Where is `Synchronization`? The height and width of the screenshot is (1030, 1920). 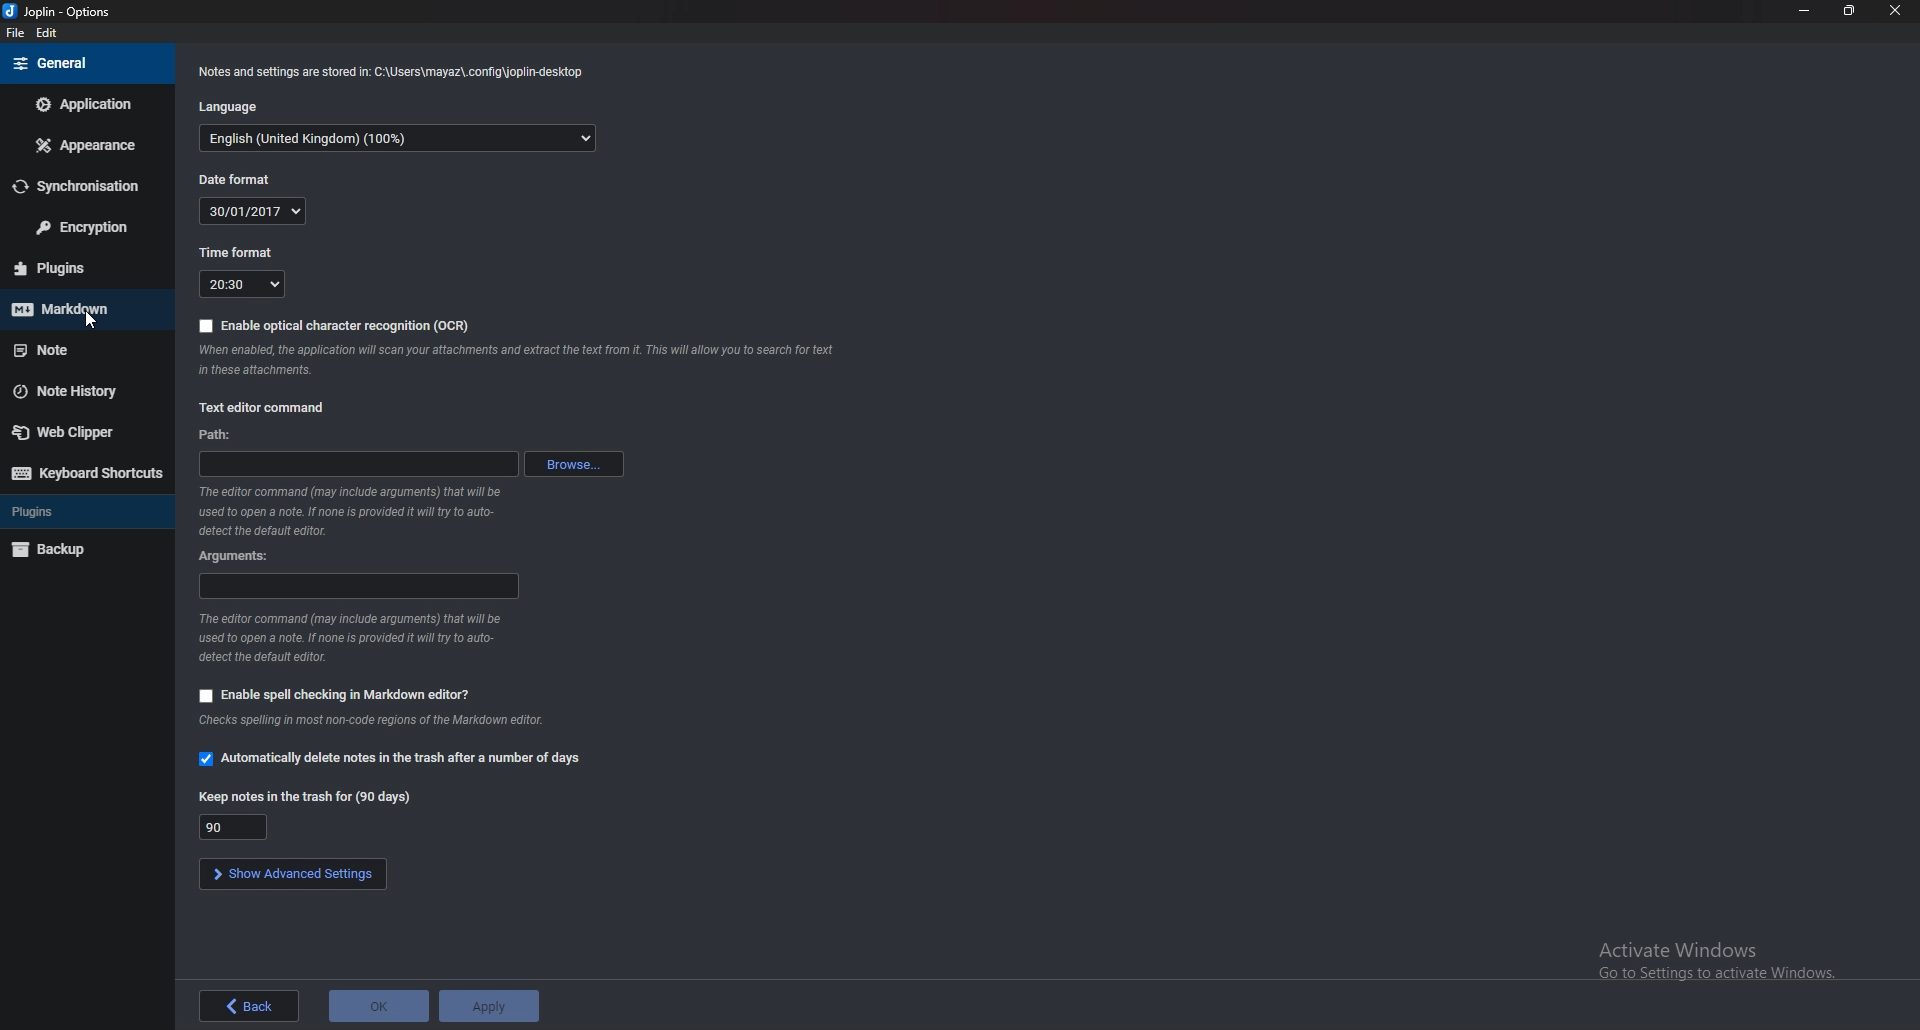
Synchronization is located at coordinates (84, 188).